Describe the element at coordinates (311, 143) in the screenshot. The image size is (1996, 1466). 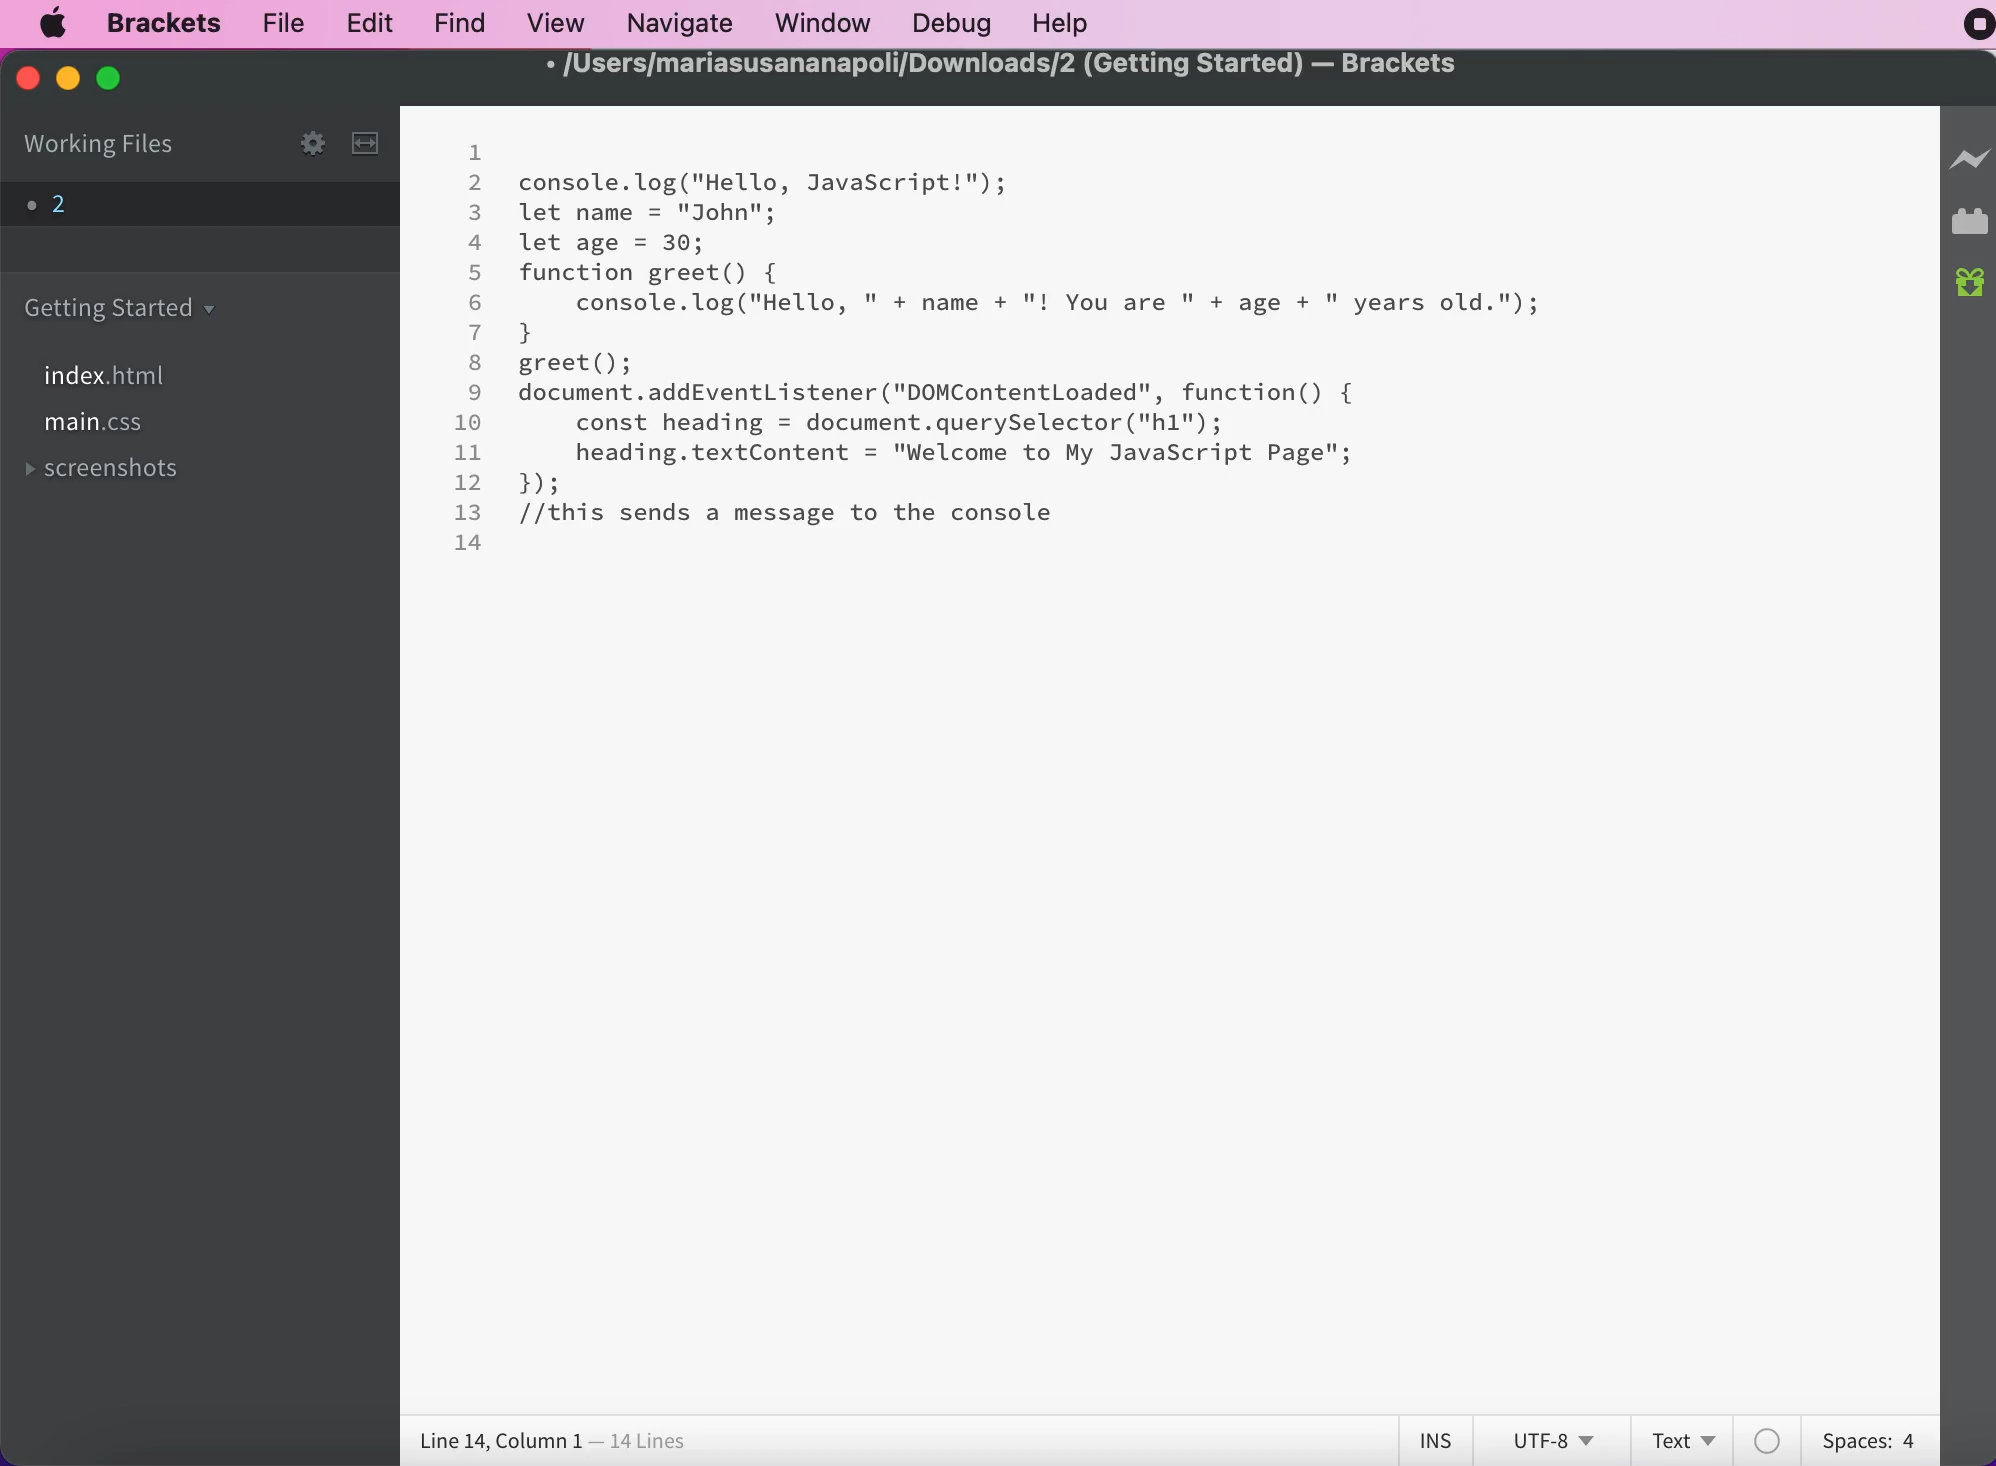
I see `configure working set` at that location.